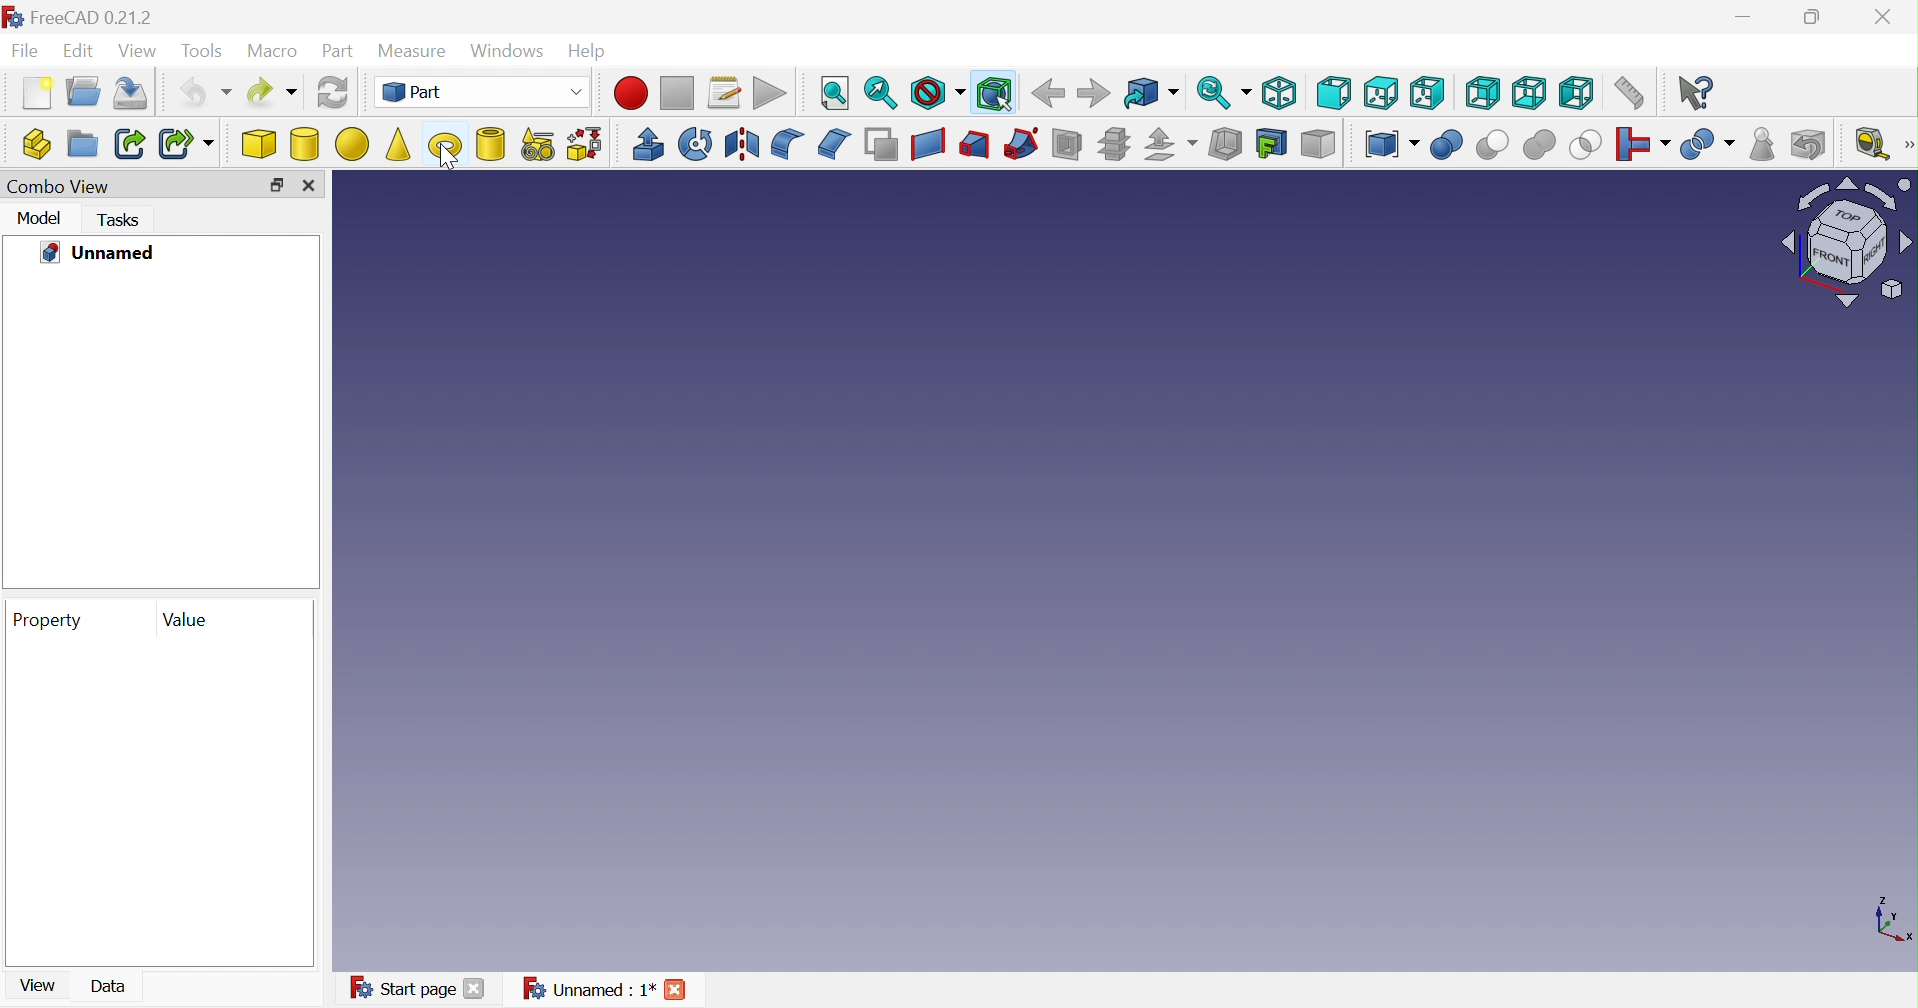 The height and width of the screenshot is (1008, 1918). Describe the element at coordinates (788, 143) in the screenshot. I see `Fillet` at that location.